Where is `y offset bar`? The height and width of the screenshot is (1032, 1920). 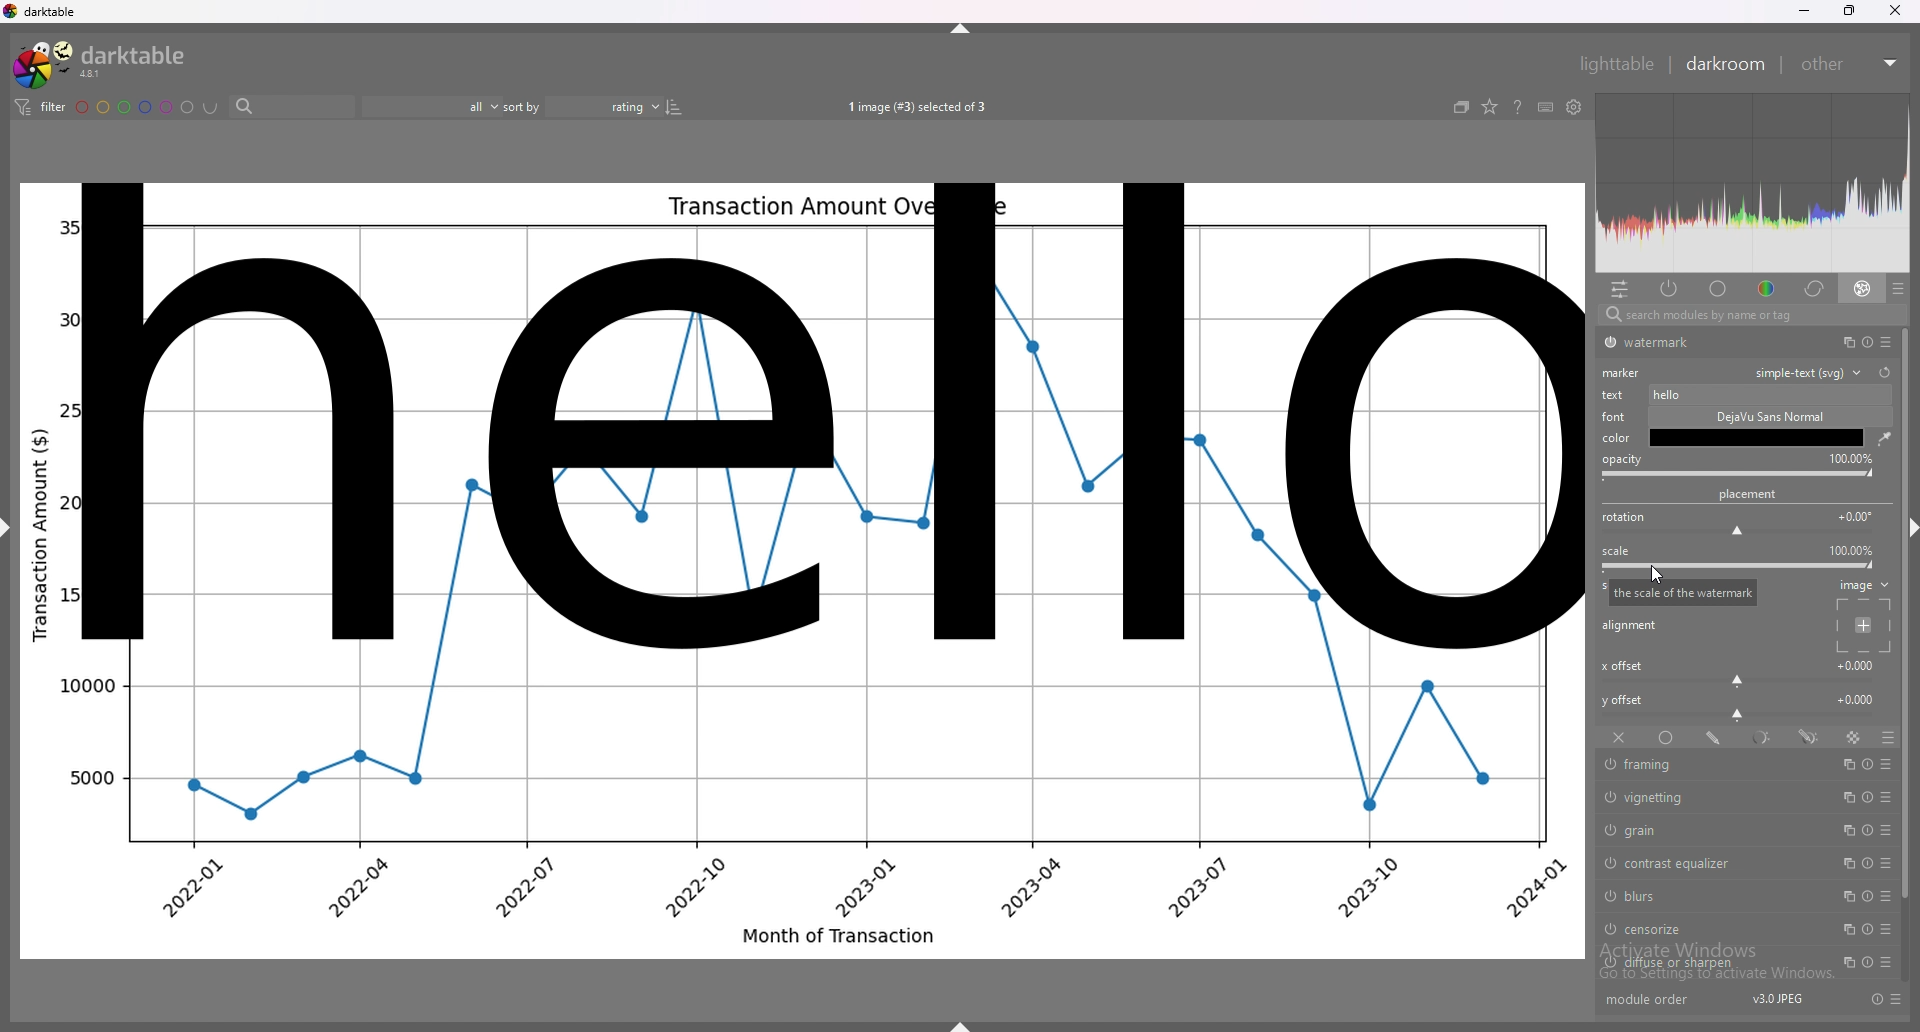
y offset bar is located at coordinates (1739, 716).